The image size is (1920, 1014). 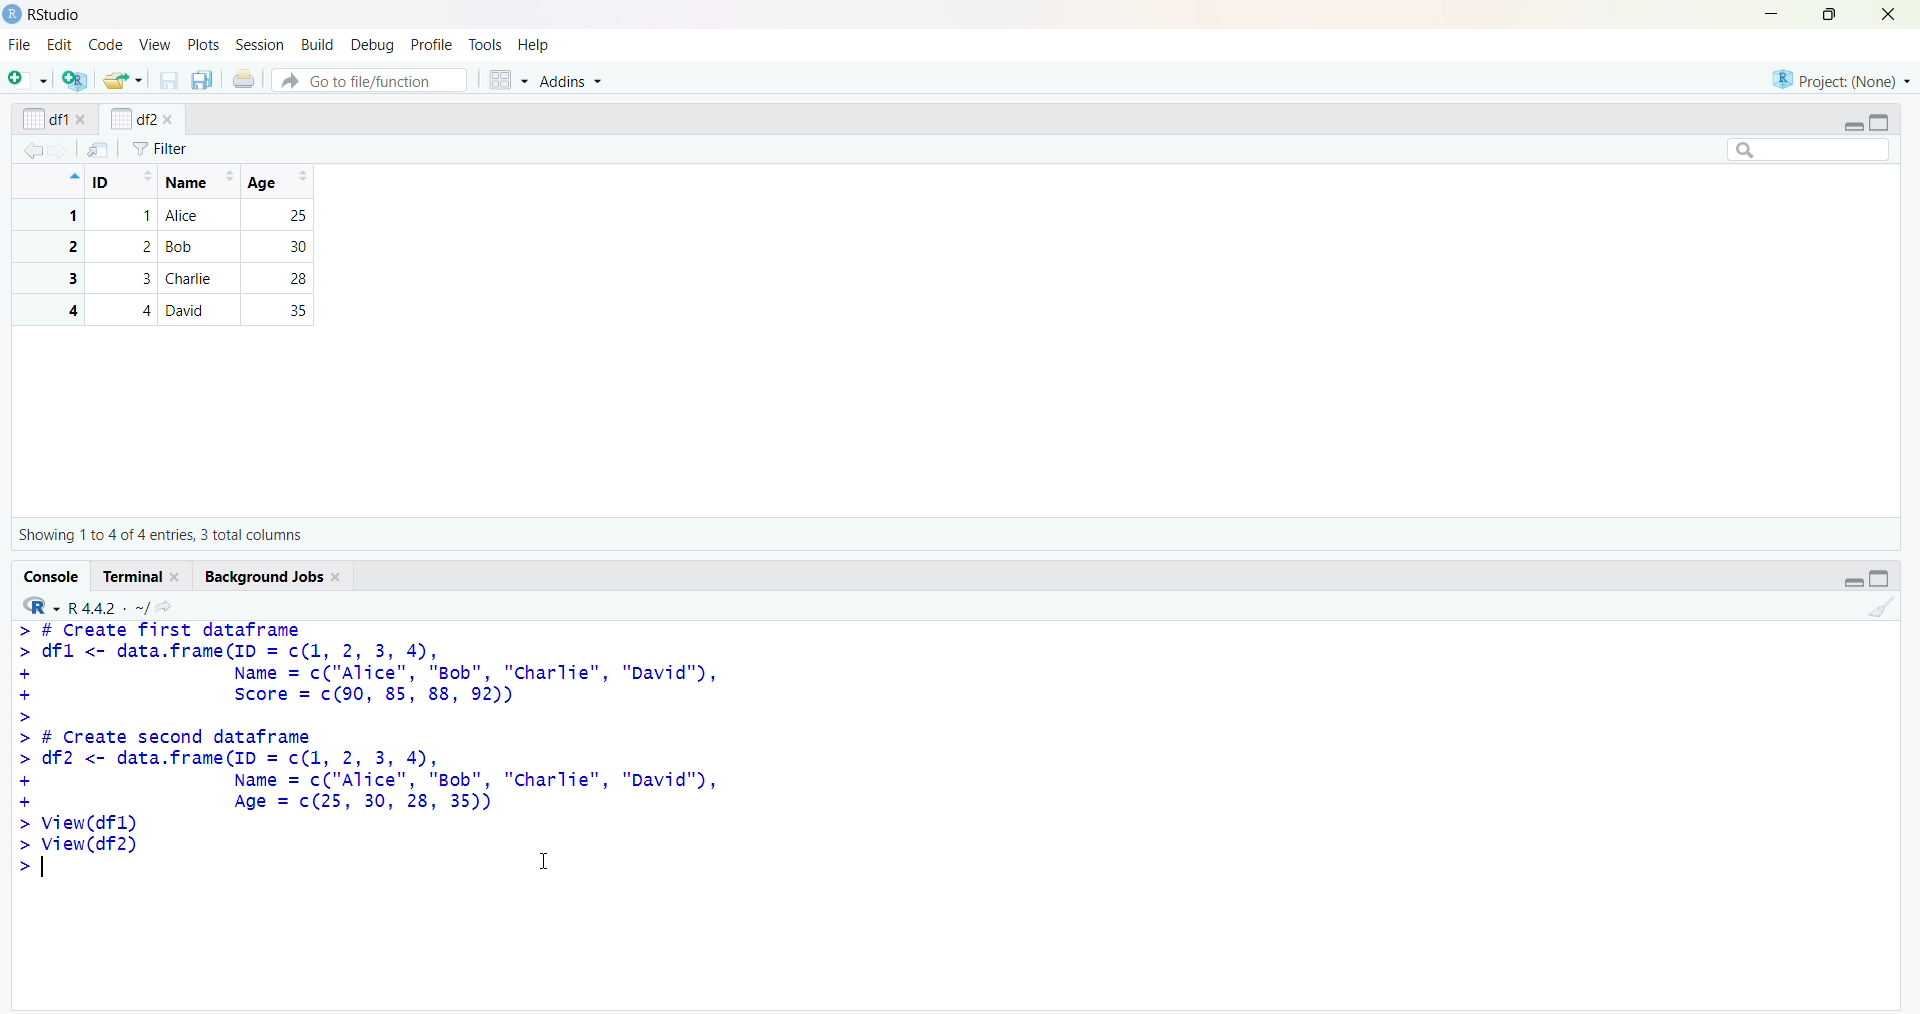 What do you see at coordinates (245, 78) in the screenshot?
I see `print` at bounding box center [245, 78].